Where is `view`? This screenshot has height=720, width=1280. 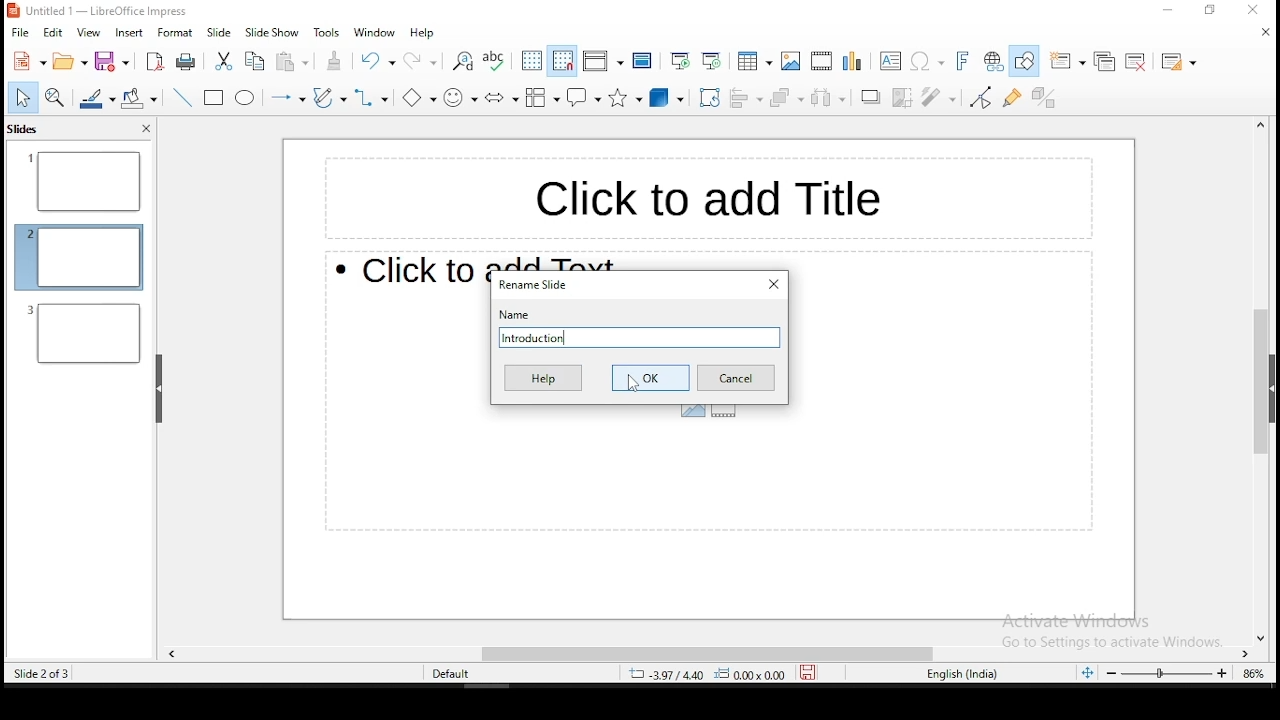
view is located at coordinates (90, 34).